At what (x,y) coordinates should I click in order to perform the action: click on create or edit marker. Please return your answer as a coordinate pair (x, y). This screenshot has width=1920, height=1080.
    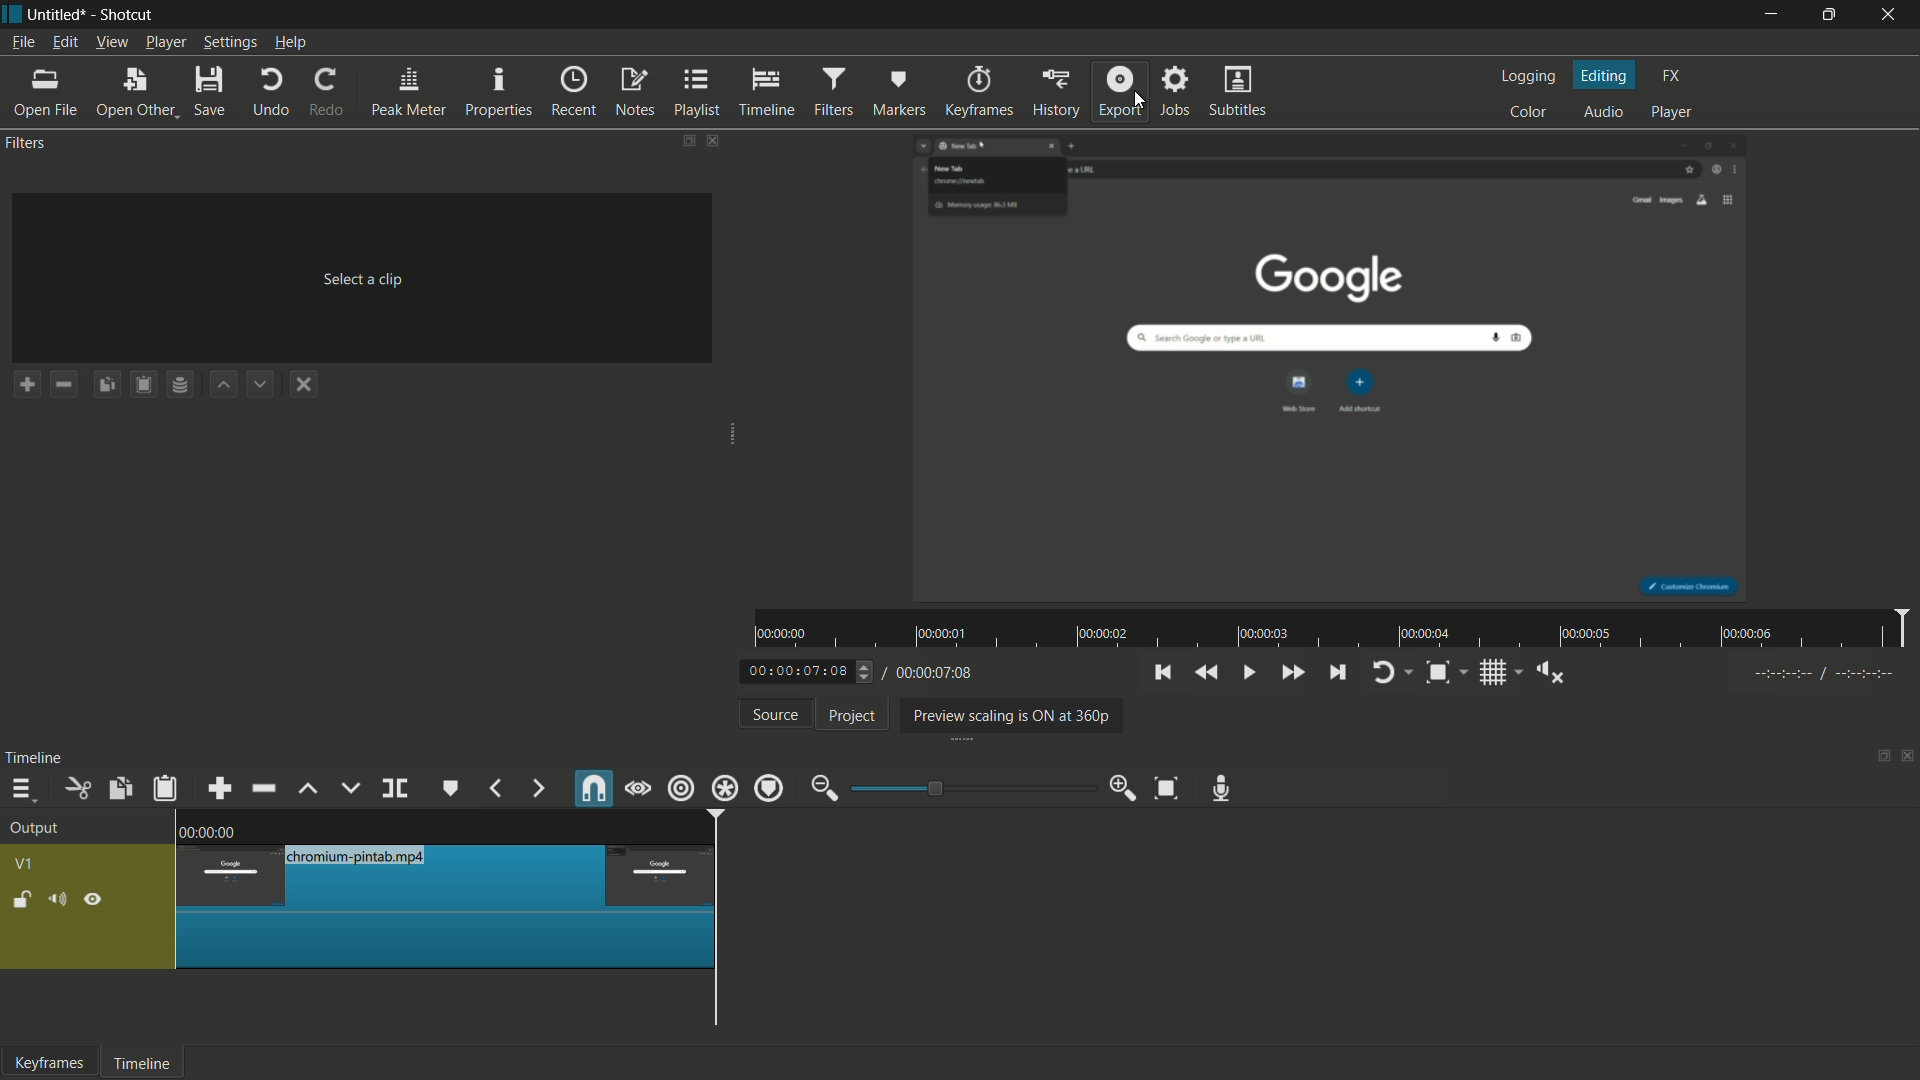
    Looking at the image, I should click on (451, 789).